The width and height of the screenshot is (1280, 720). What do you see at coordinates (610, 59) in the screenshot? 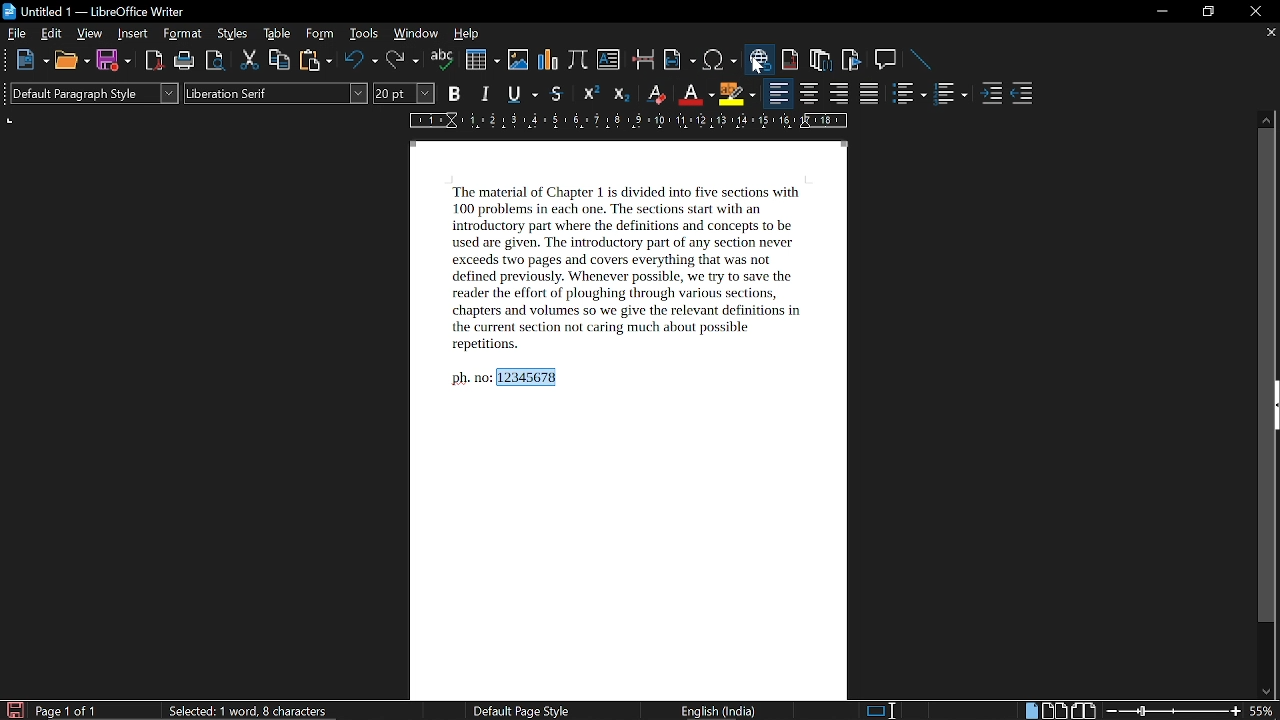
I see `insert text` at bounding box center [610, 59].